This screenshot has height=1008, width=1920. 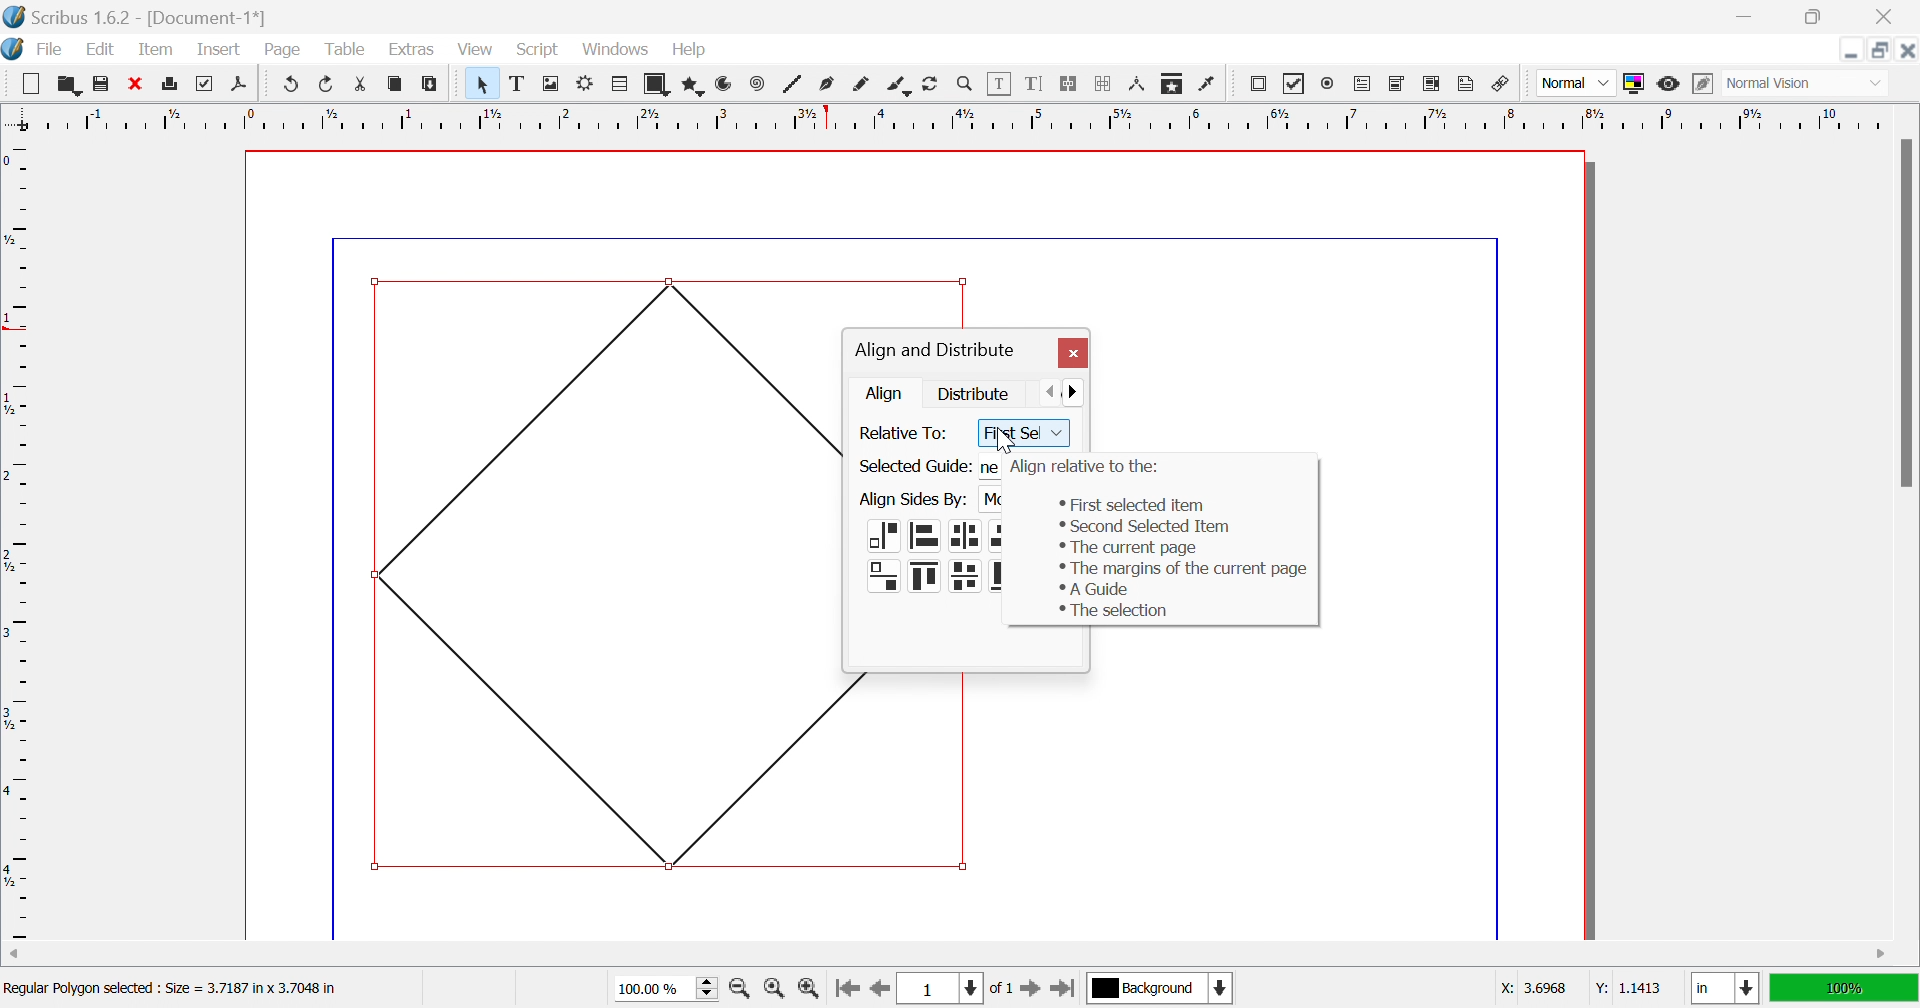 I want to click on The margins of the current page, so click(x=1186, y=570).